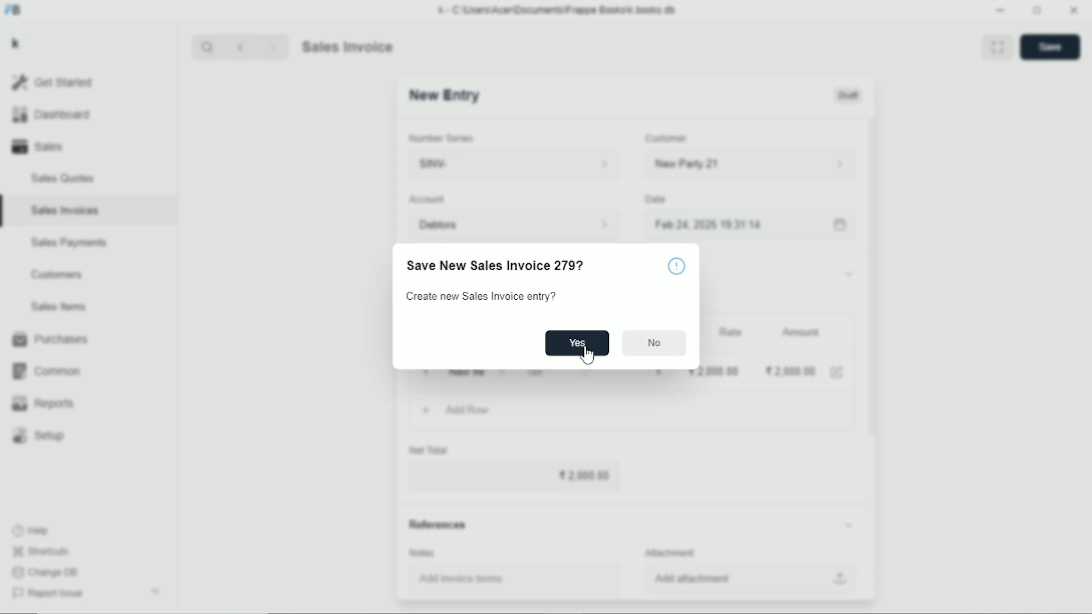  What do you see at coordinates (455, 411) in the screenshot?
I see `Add row` at bounding box center [455, 411].